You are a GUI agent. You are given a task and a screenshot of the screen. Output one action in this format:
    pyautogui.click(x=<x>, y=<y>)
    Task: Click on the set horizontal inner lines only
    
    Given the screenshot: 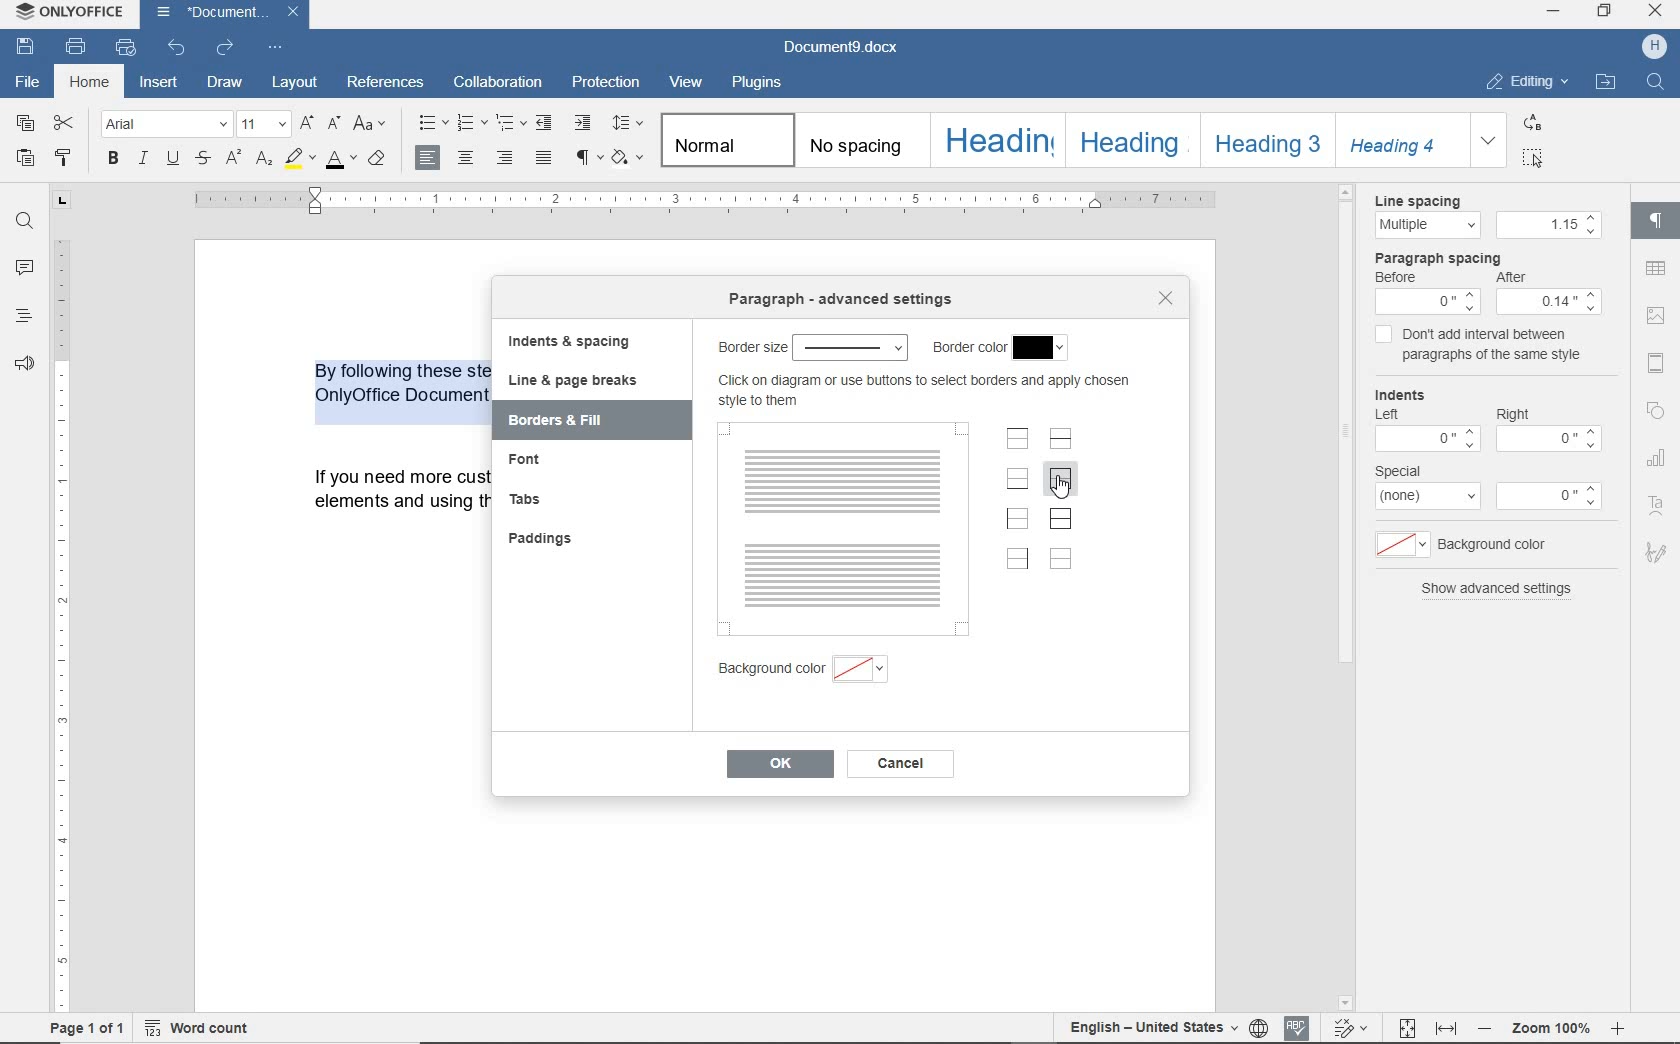 What is the action you would take?
    pyautogui.click(x=1061, y=438)
    